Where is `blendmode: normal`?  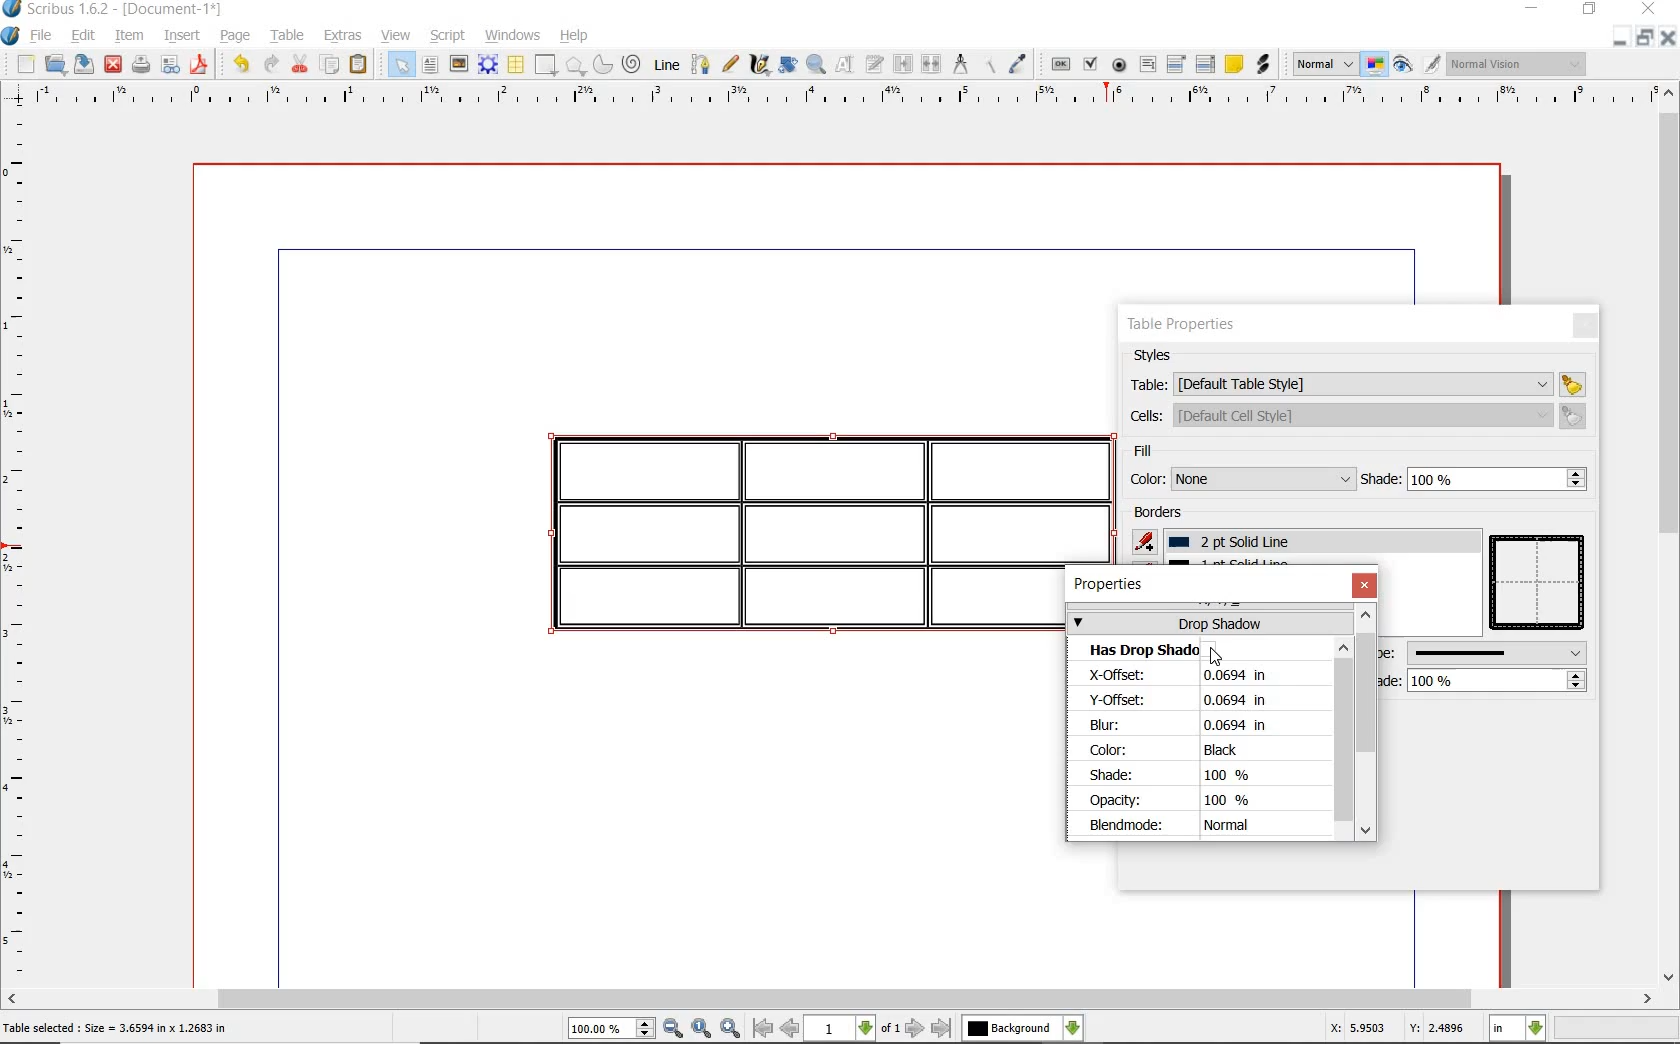 blendmode: normal is located at coordinates (1191, 826).